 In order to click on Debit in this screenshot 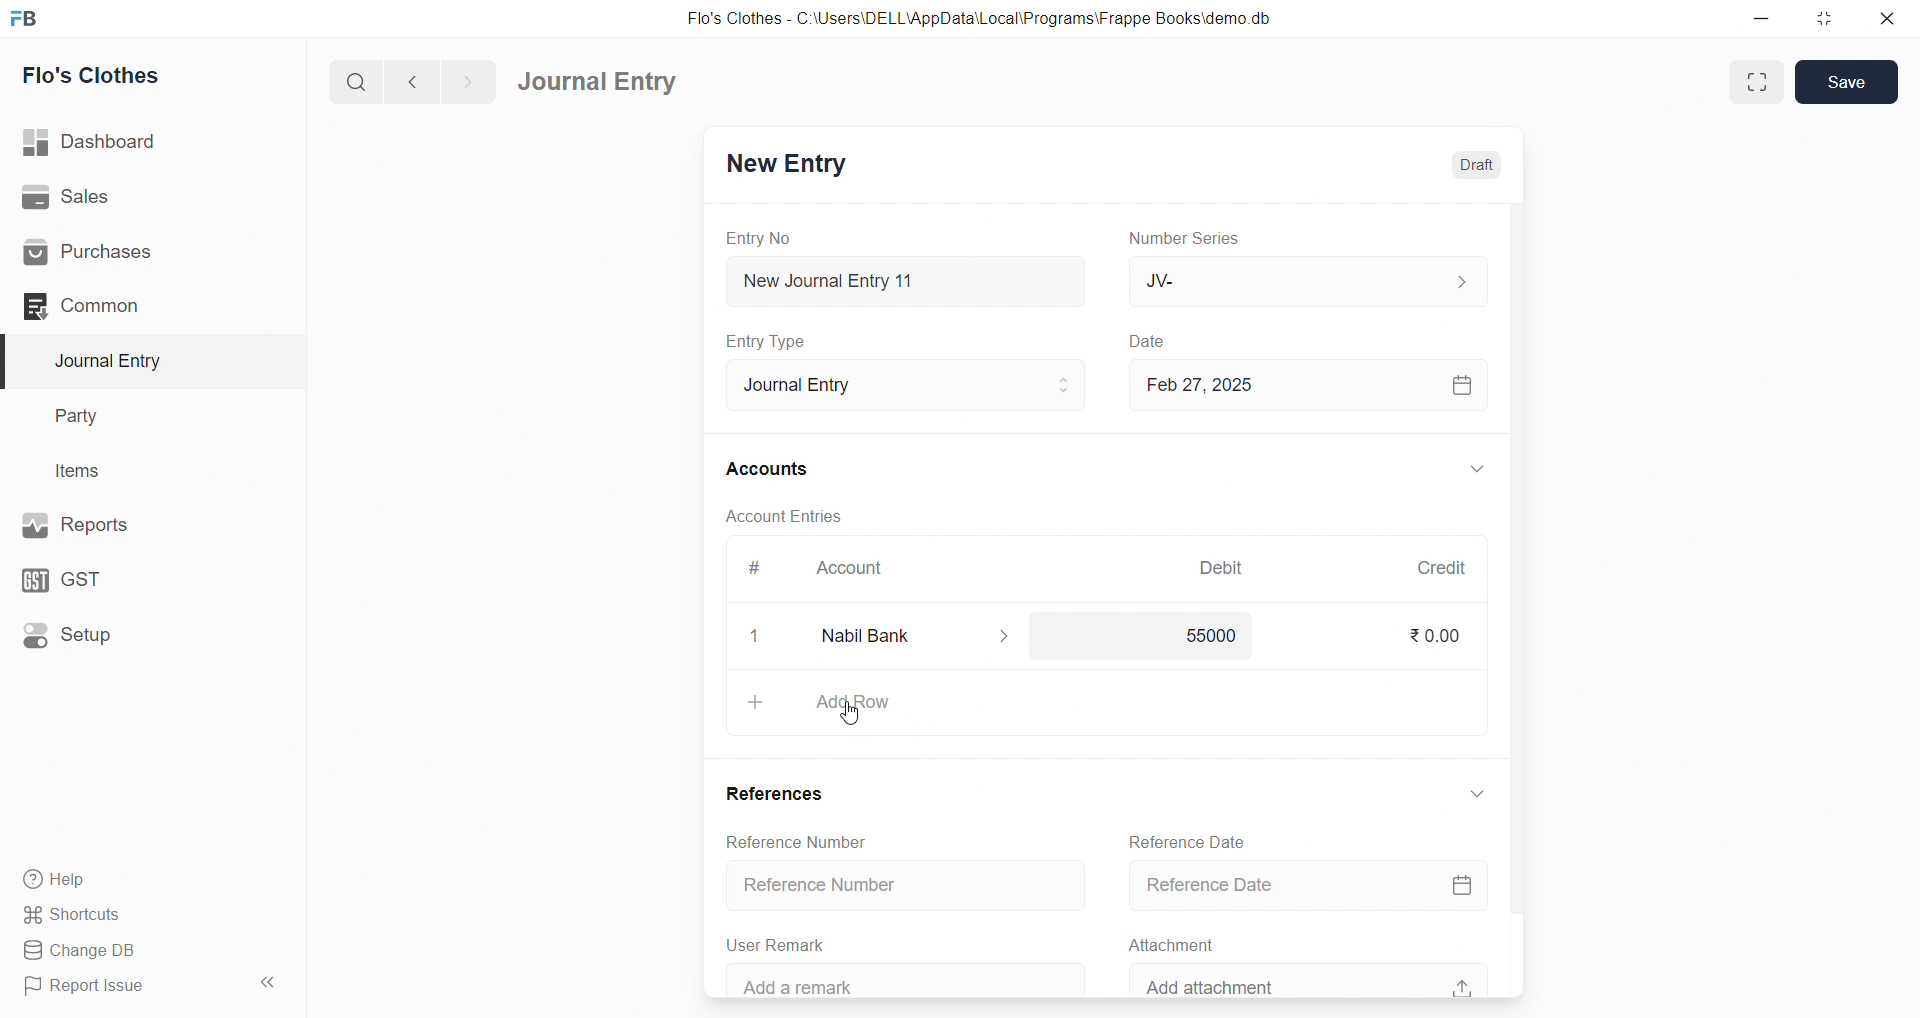, I will do `click(1225, 566)`.